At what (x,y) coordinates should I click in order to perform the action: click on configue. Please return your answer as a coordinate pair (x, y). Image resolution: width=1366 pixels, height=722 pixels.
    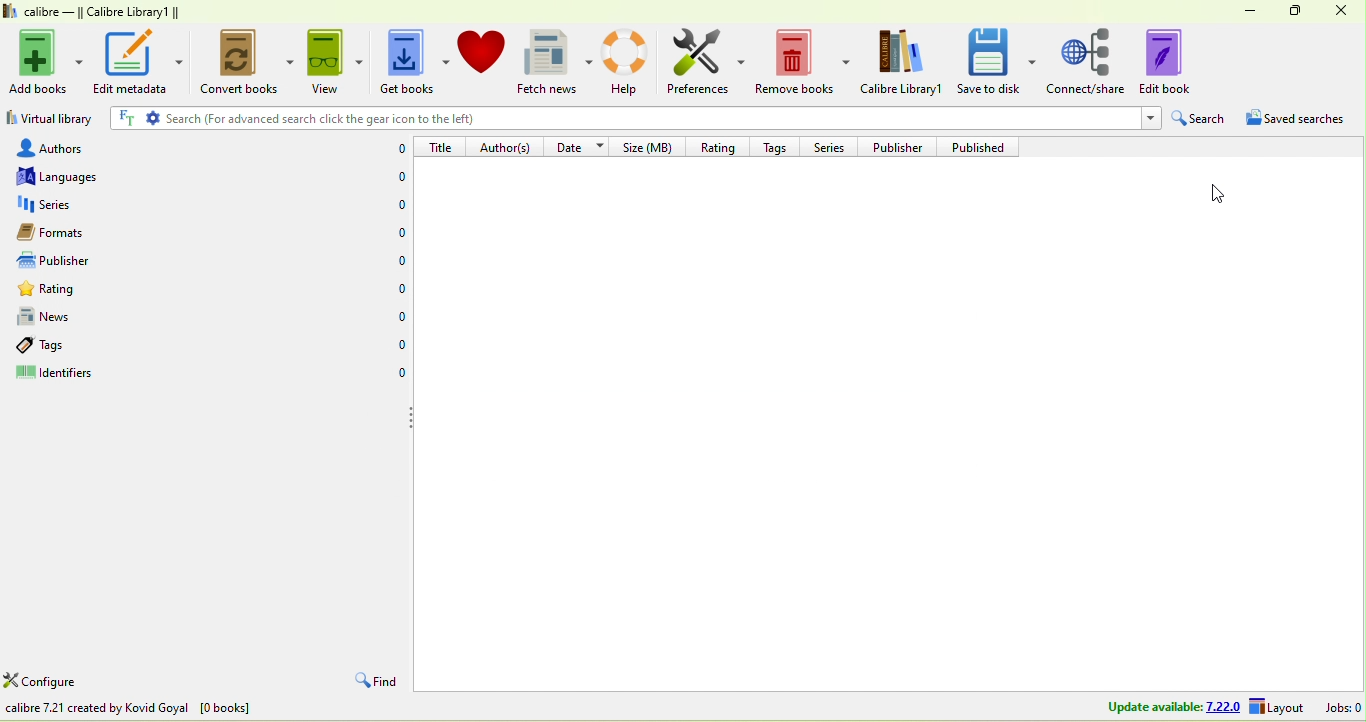
    Looking at the image, I should click on (64, 683).